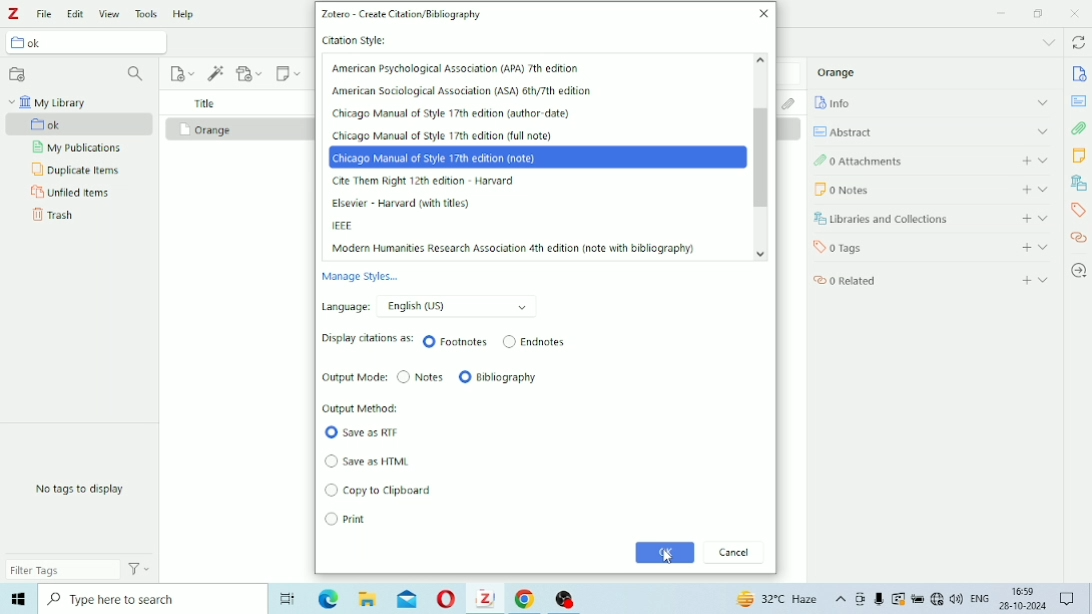  I want to click on Google Chrome, so click(528, 599).